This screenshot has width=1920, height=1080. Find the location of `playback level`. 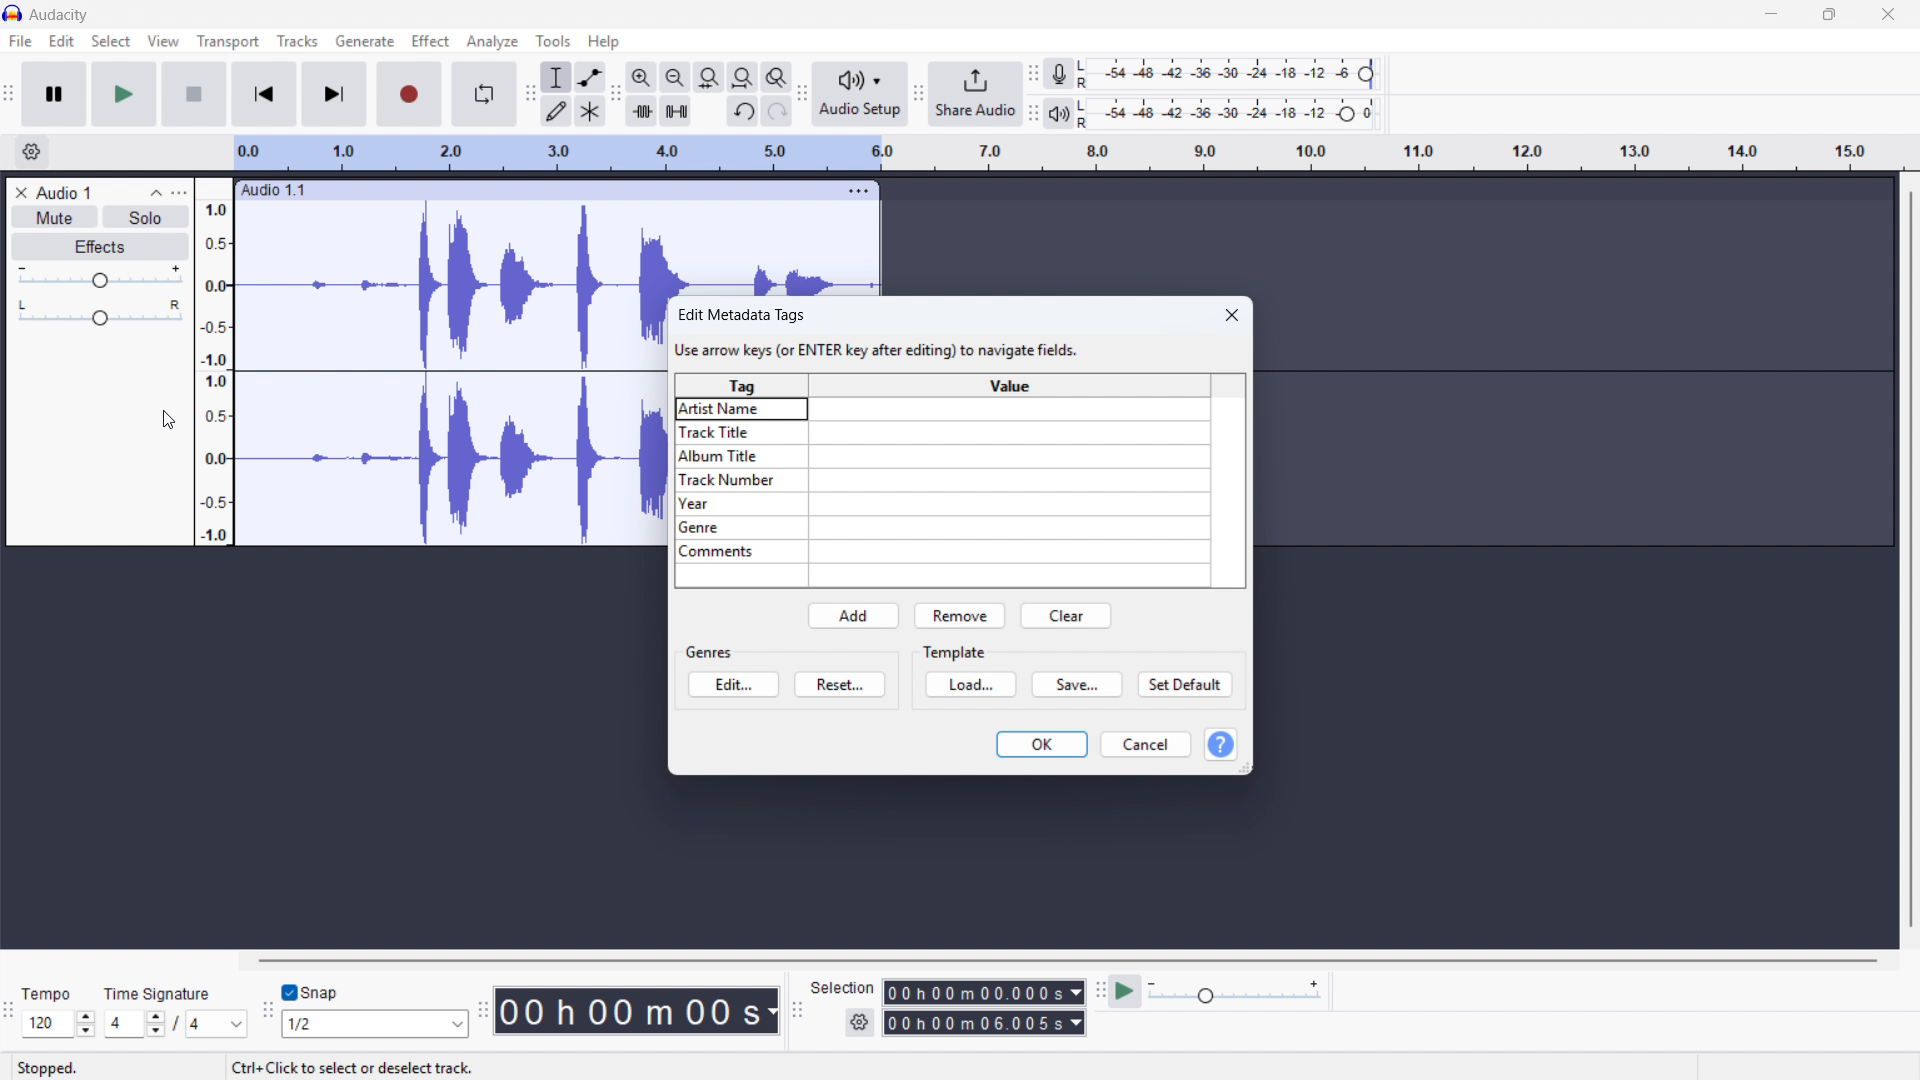

playback level is located at coordinates (1231, 113).